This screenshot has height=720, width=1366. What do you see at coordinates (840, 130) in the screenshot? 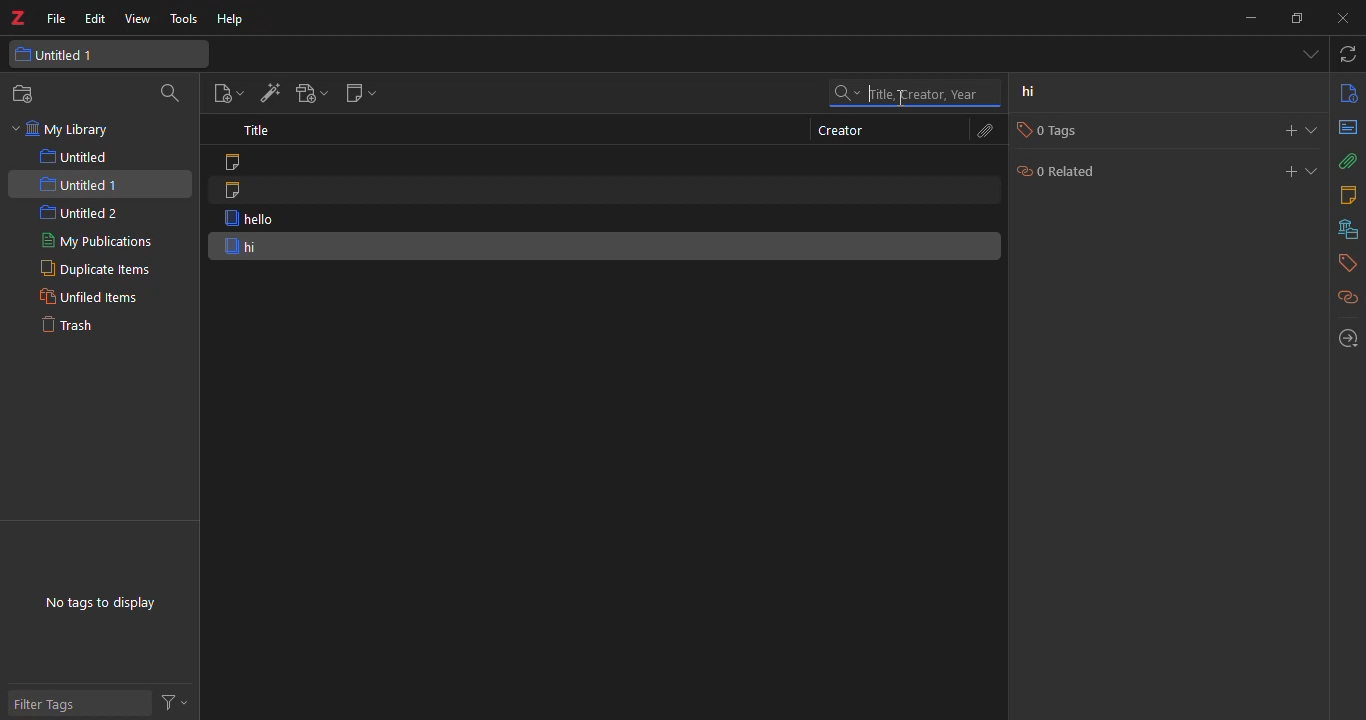
I see `creator` at bounding box center [840, 130].